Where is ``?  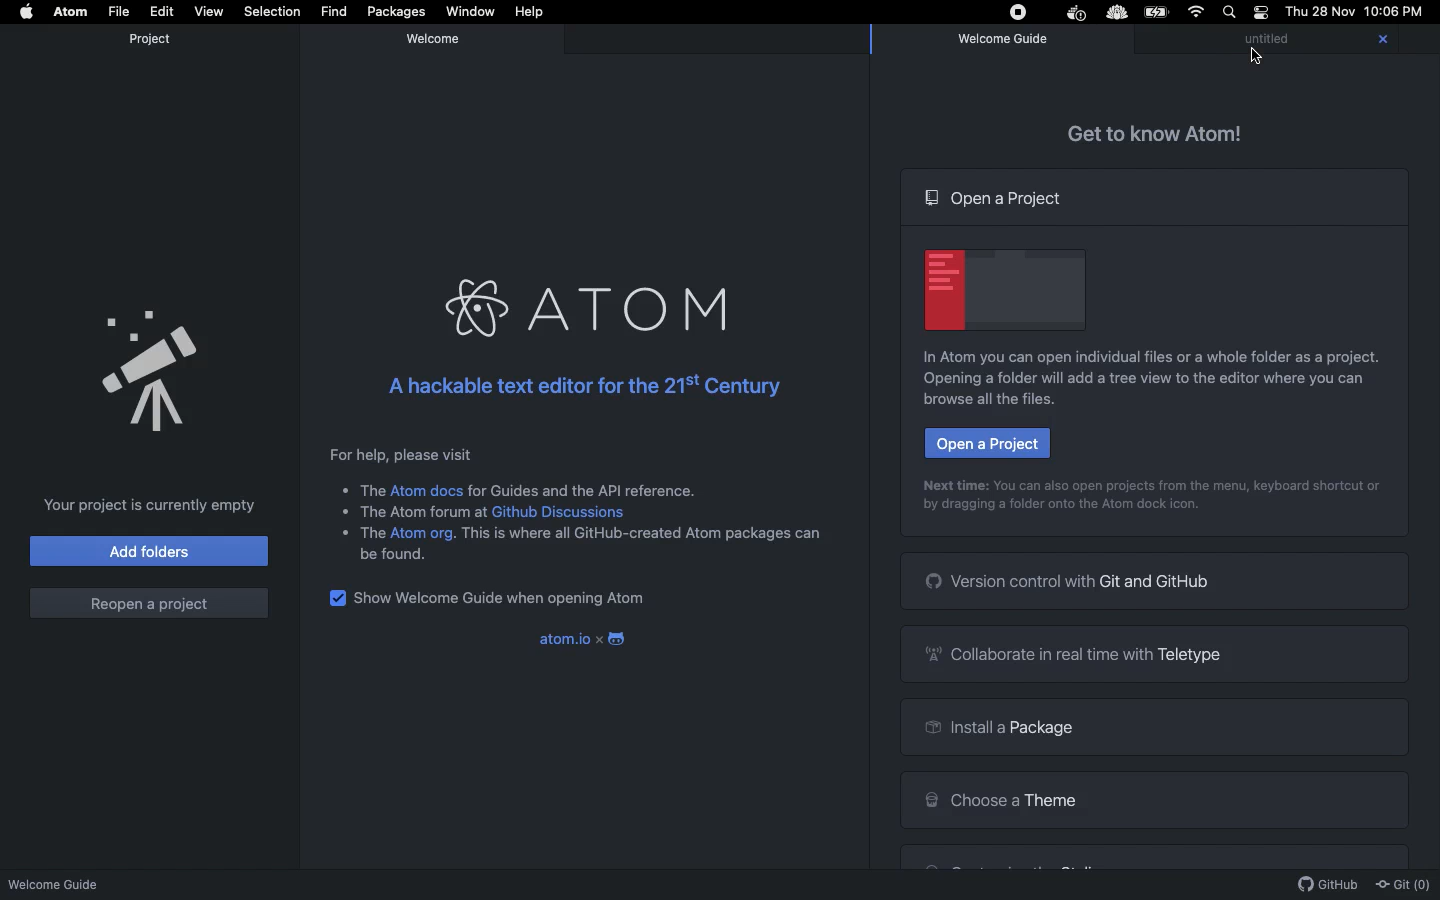
 is located at coordinates (1256, 59).